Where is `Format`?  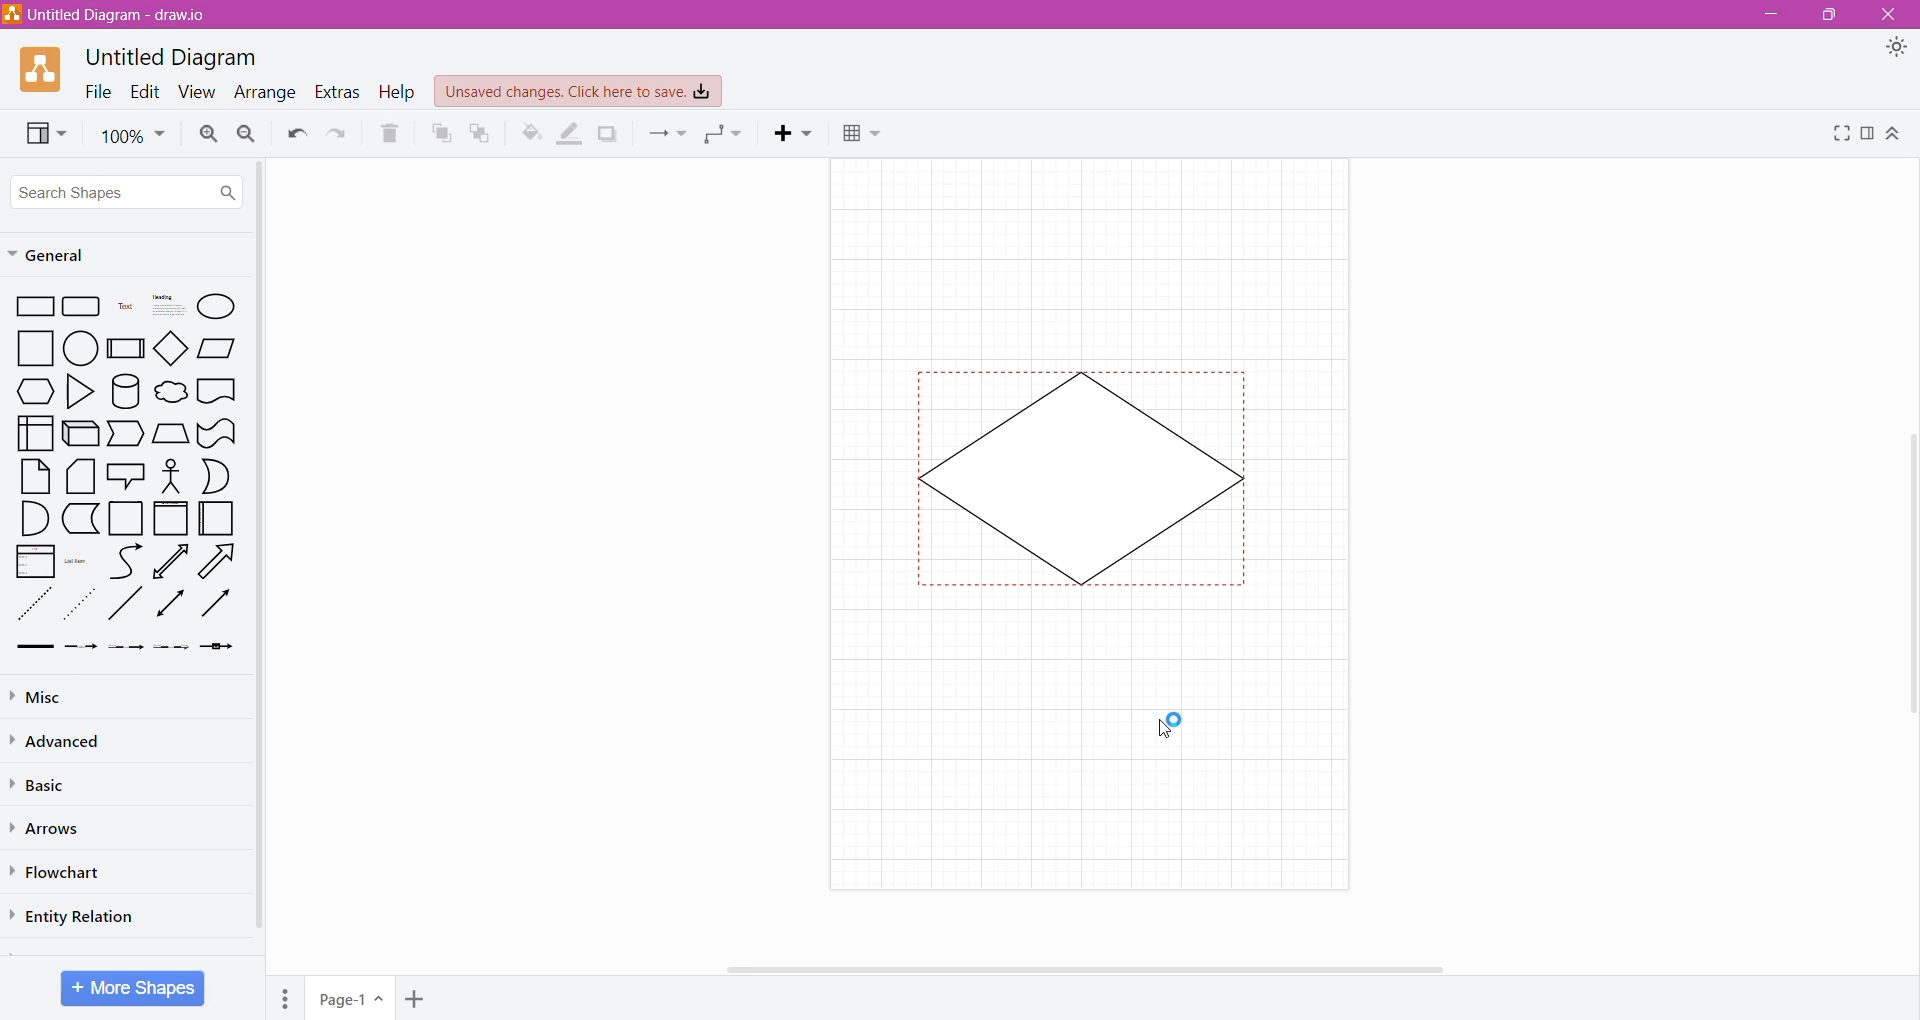
Format is located at coordinates (1868, 135).